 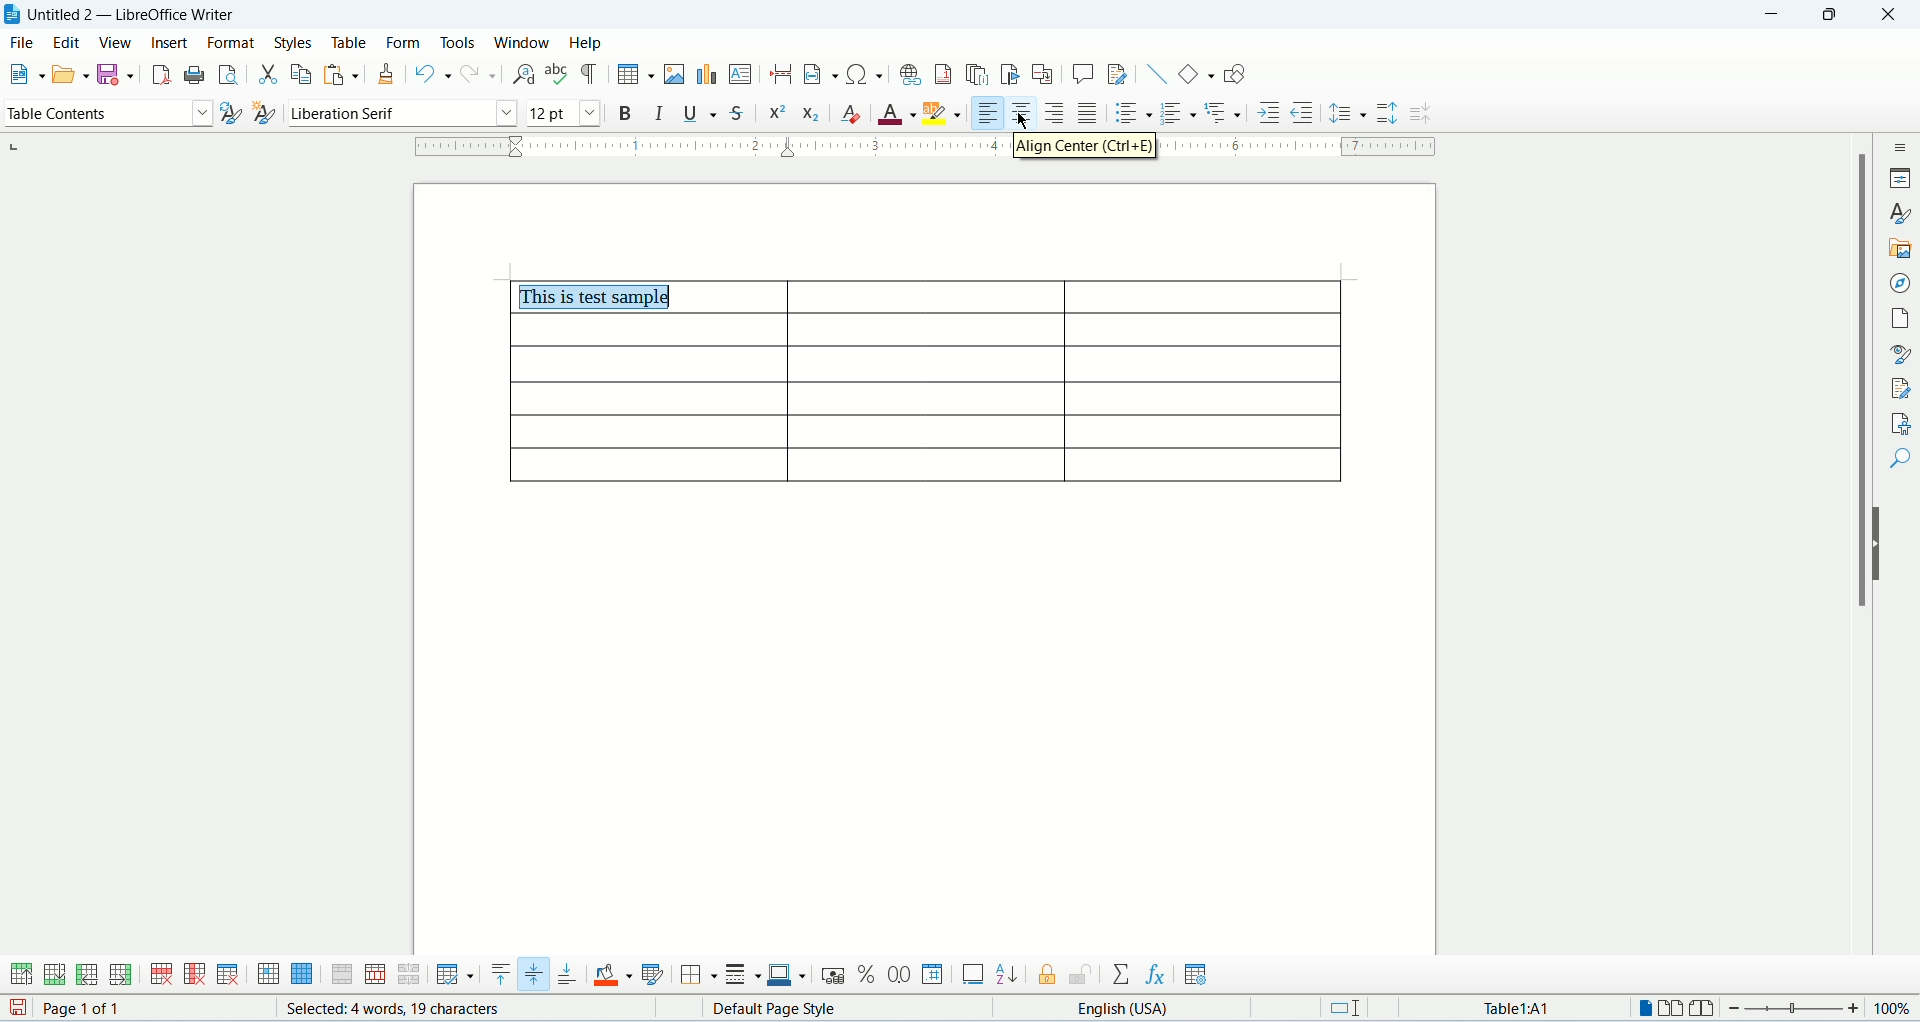 What do you see at coordinates (1351, 1009) in the screenshot?
I see `standard selection` at bounding box center [1351, 1009].